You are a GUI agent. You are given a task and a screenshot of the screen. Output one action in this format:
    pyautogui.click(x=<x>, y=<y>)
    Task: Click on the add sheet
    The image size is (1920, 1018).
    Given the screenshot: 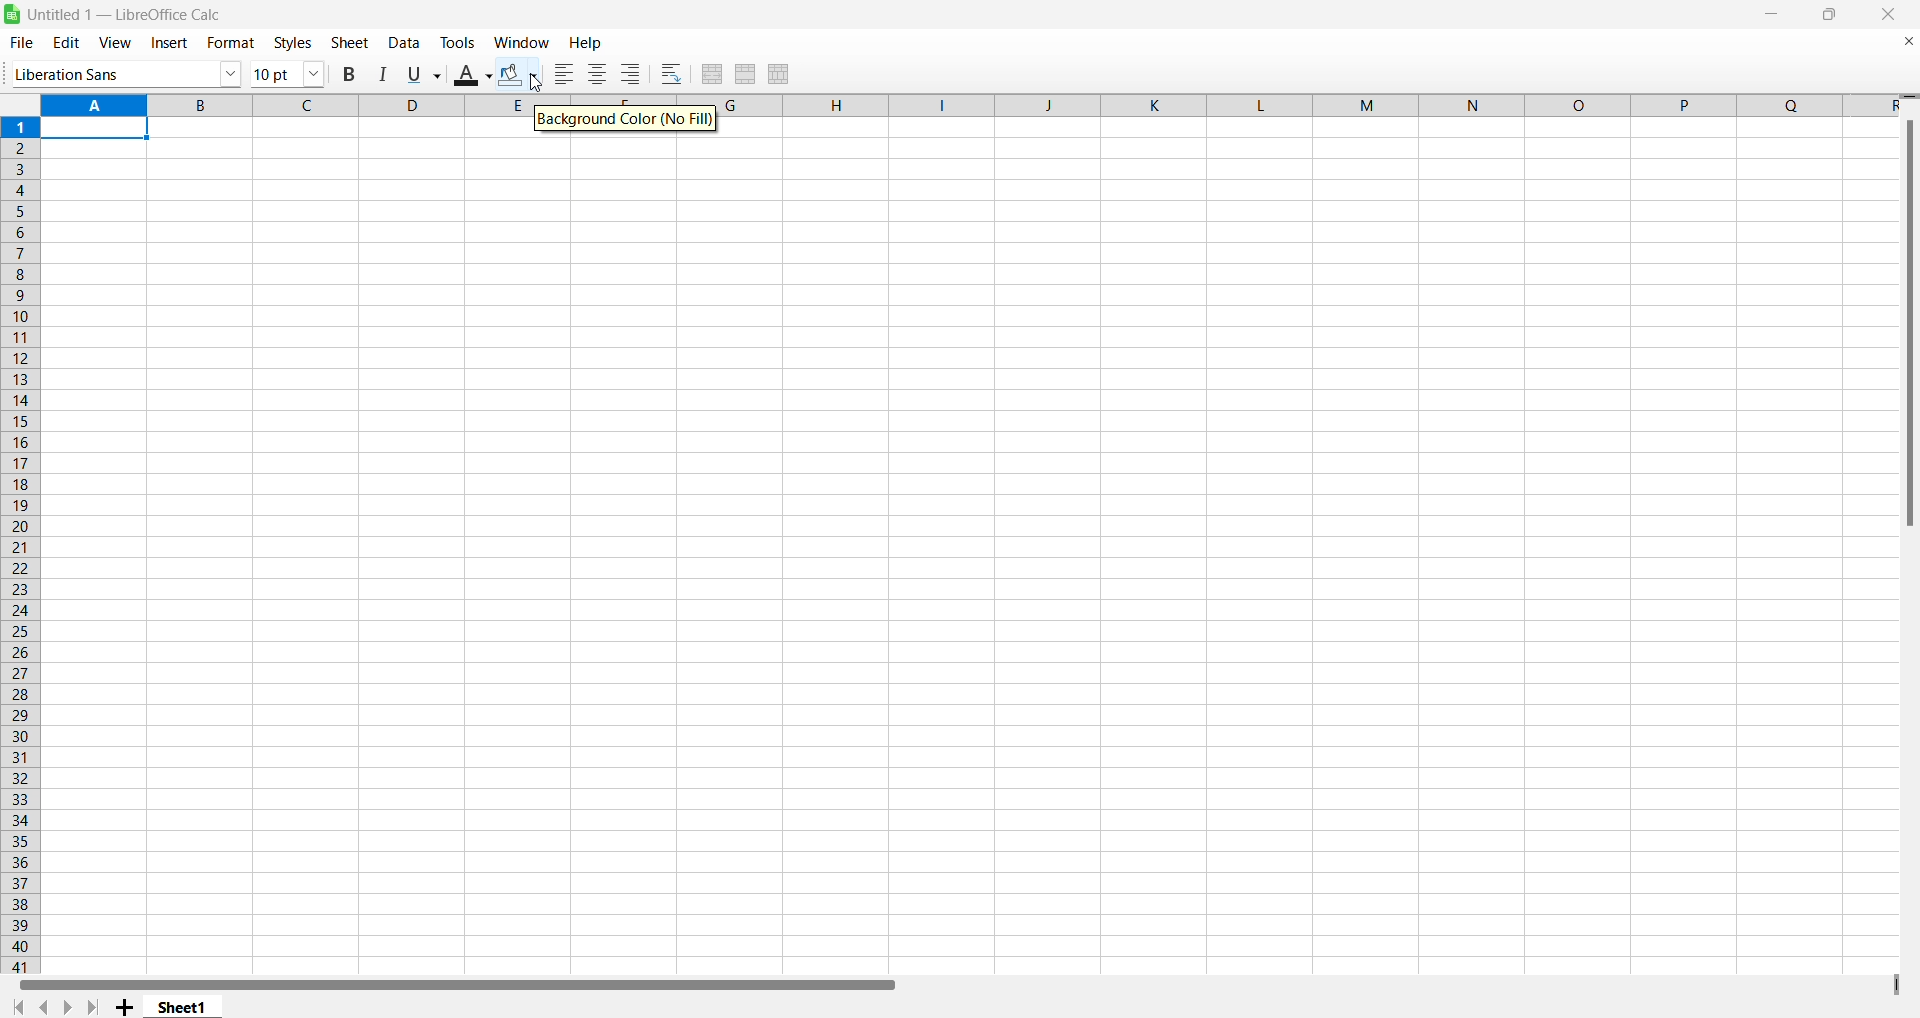 What is the action you would take?
    pyautogui.click(x=125, y=1005)
    